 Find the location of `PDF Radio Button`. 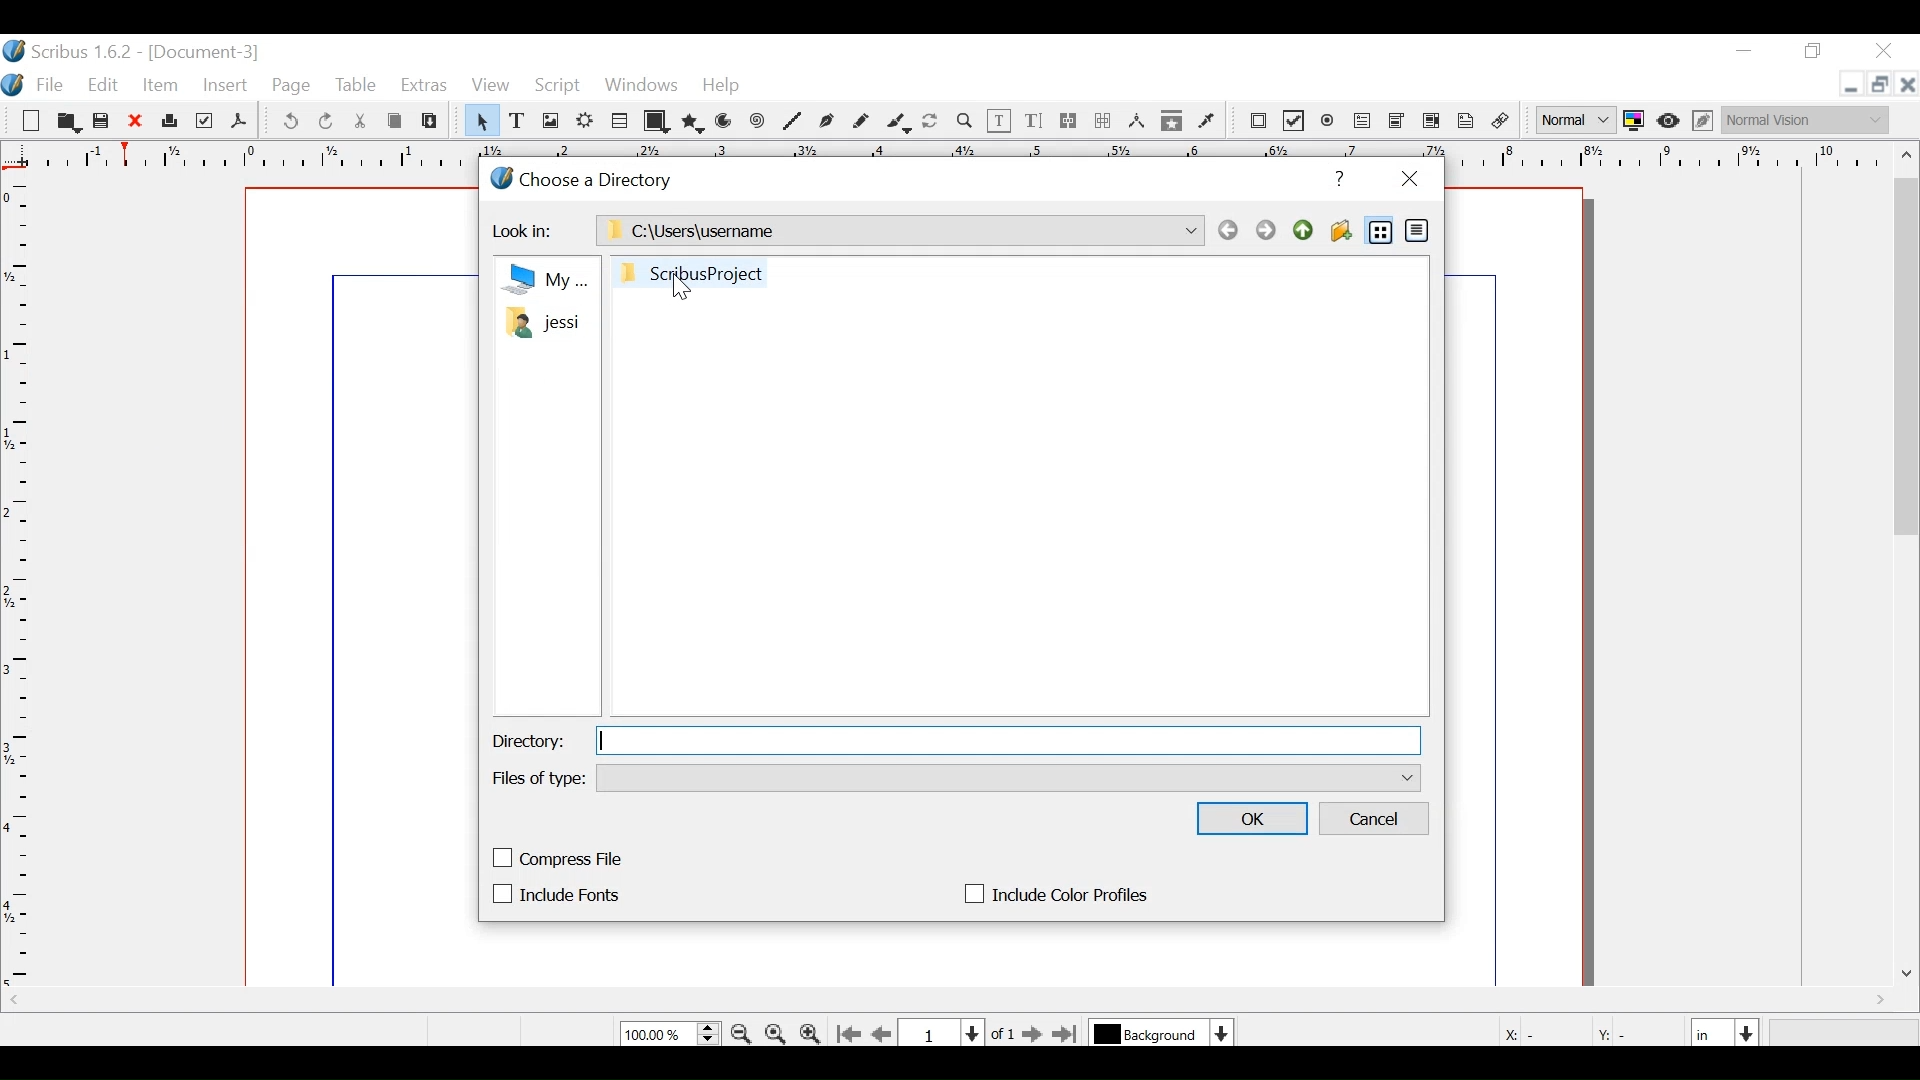

PDF Radio Button is located at coordinates (1328, 121).